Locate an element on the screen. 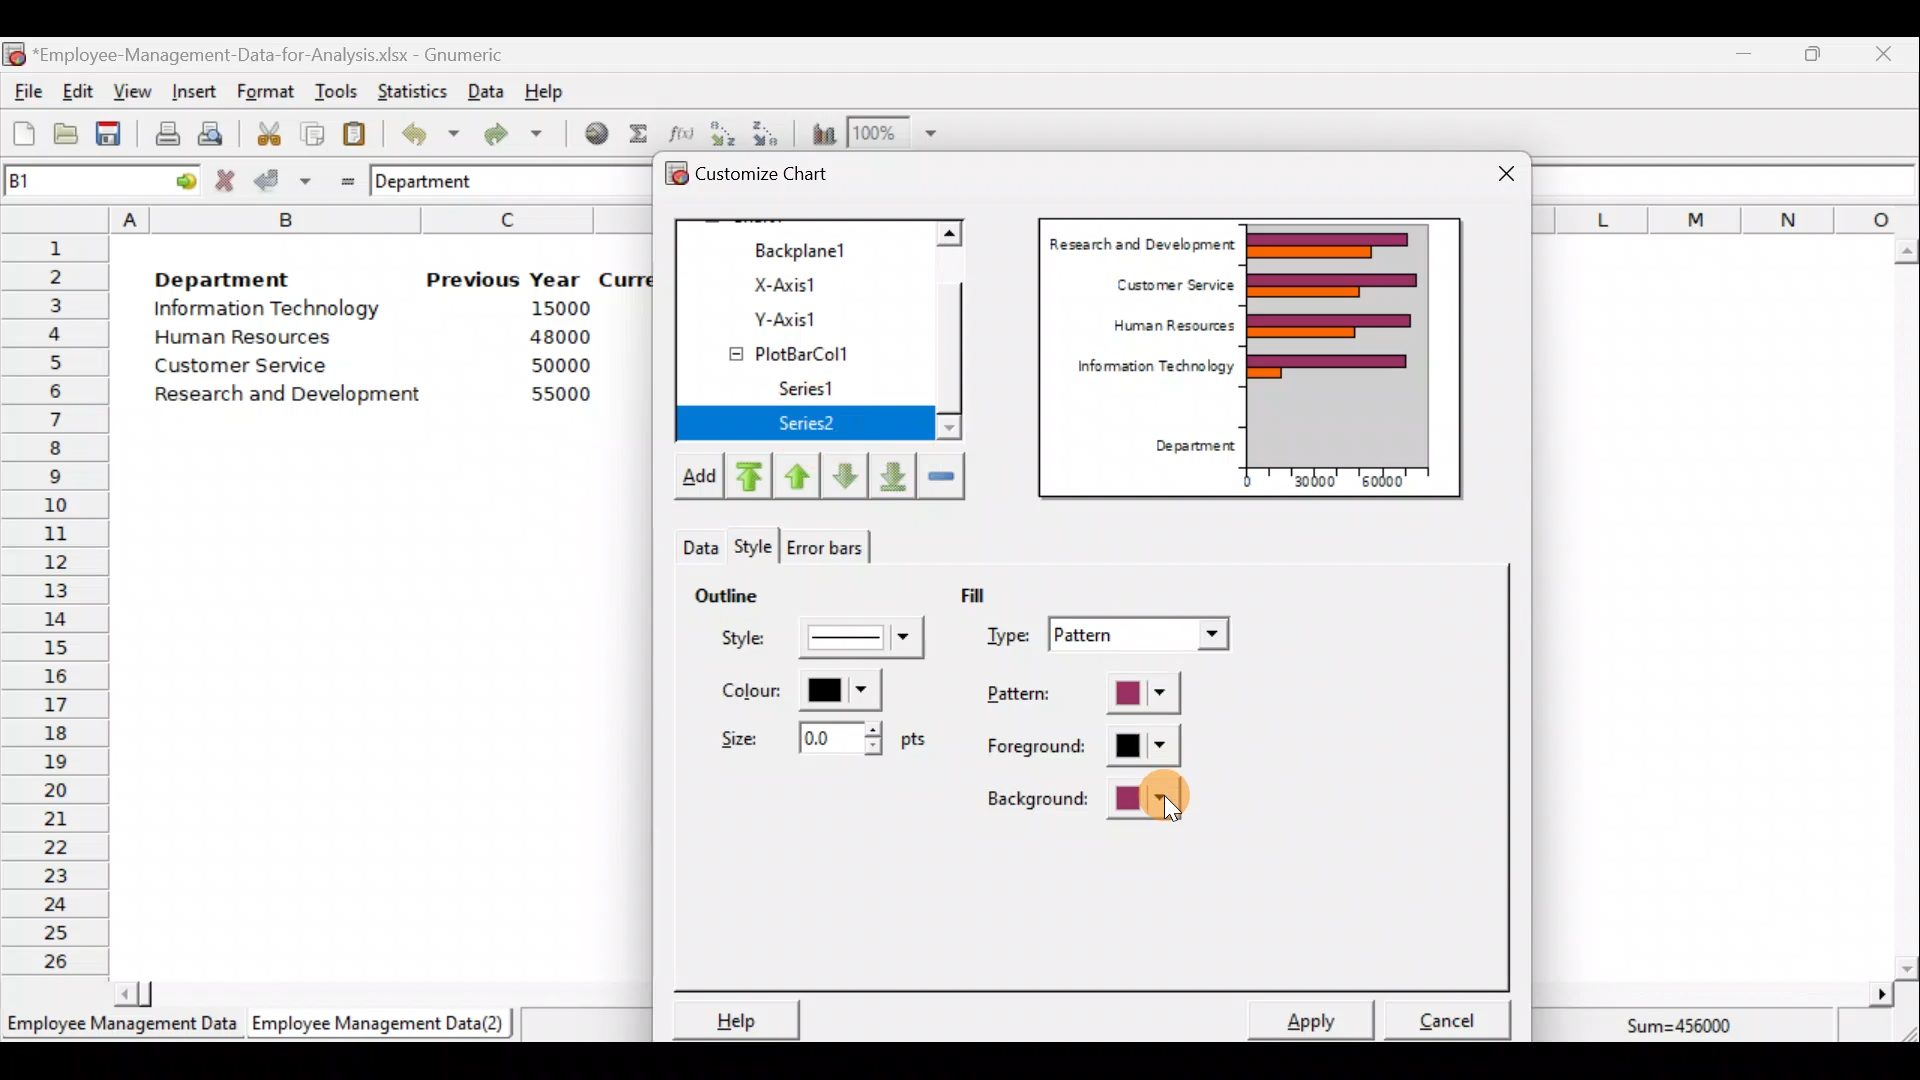  Research and Development is located at coordinates (1141, 241).